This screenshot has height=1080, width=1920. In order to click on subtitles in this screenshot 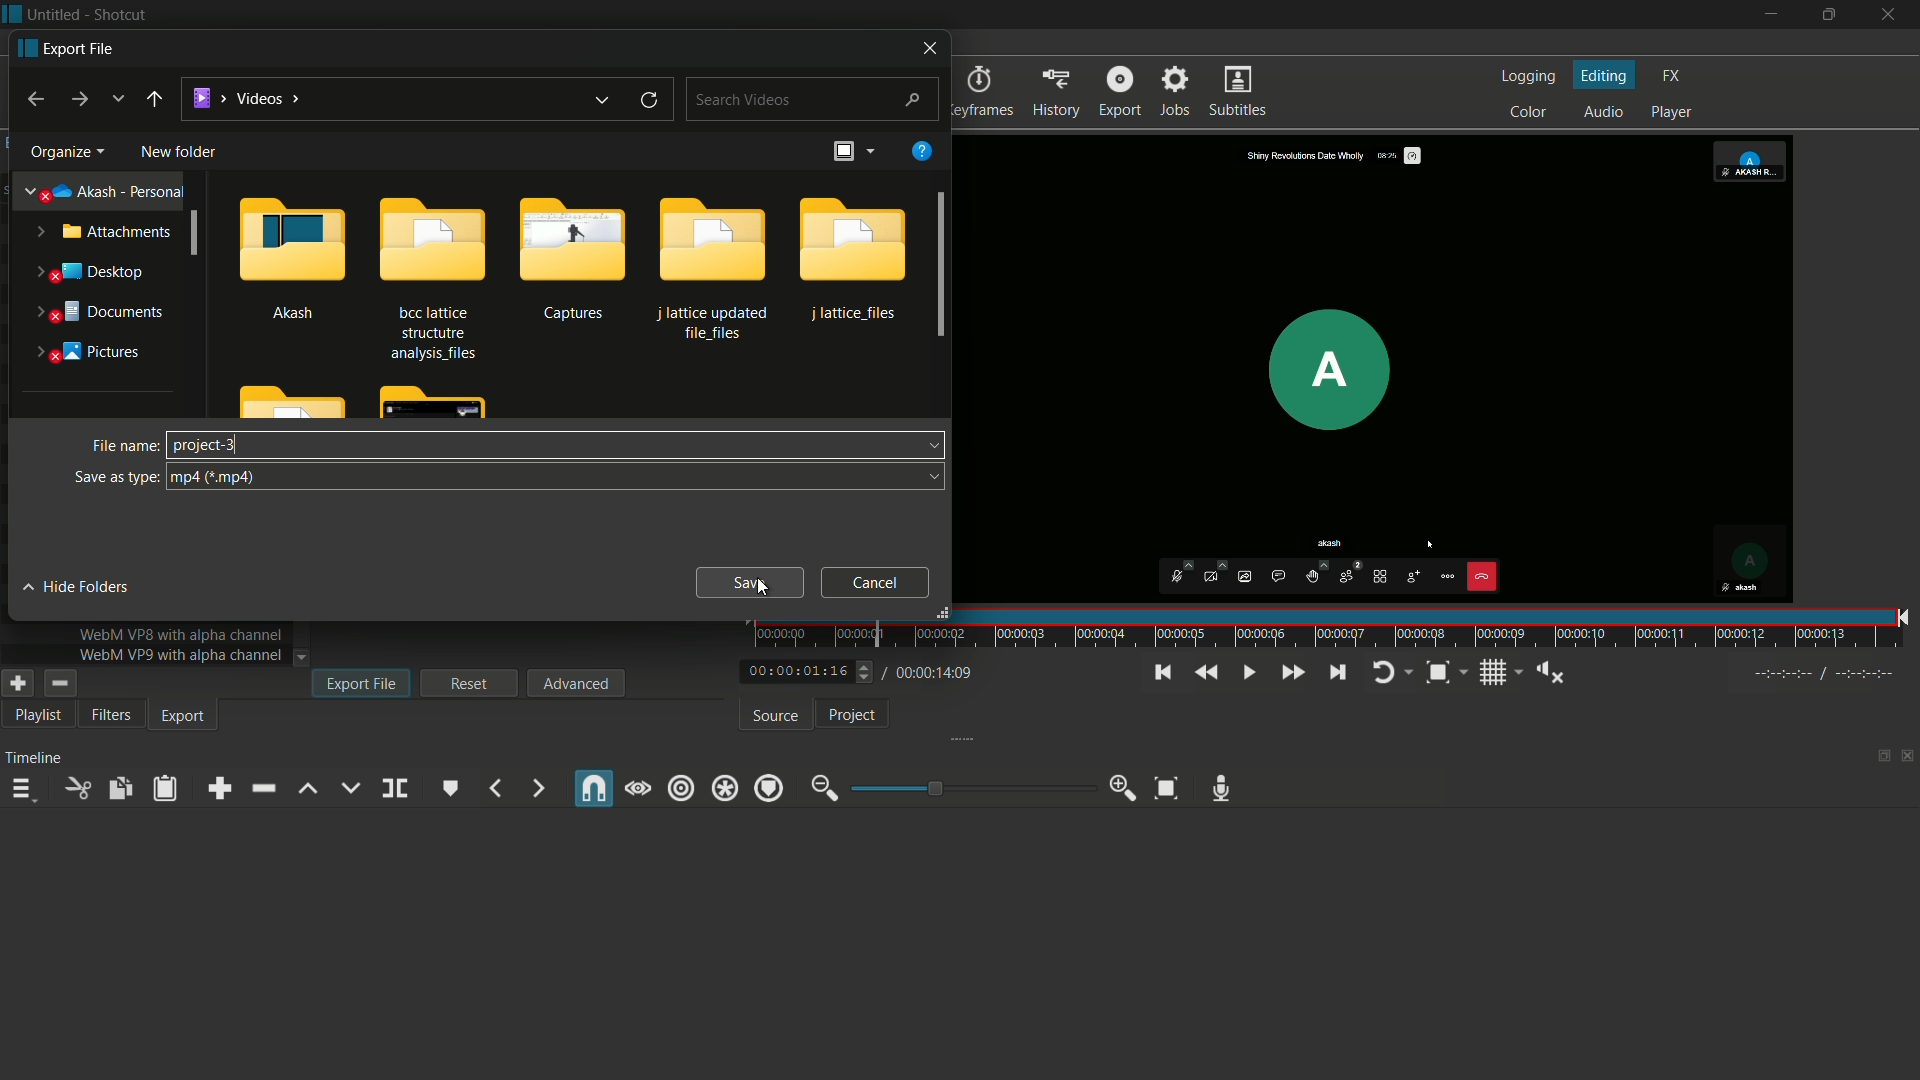, I will do `click(1238, 92)`.